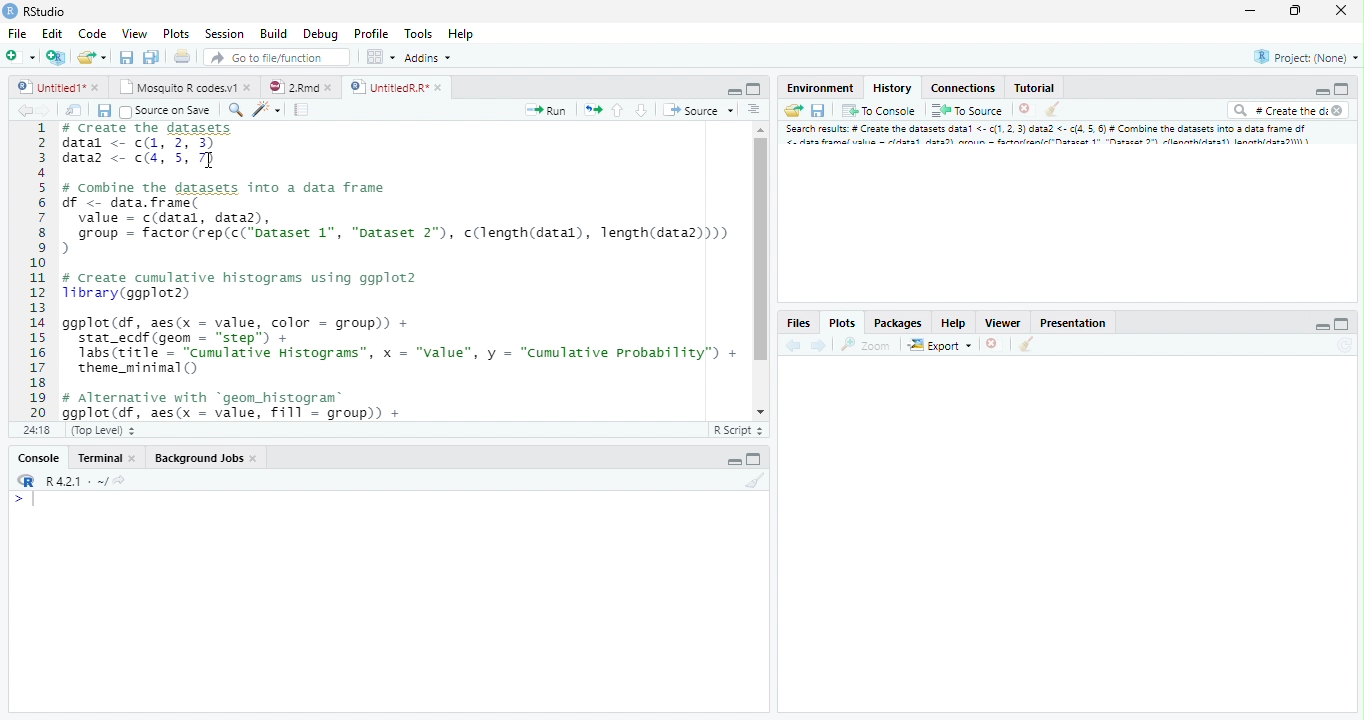 The height and width of the screenshot is (720, 1364). Describe the element at coordinates (1253, 11) in the screenshot. I see `Minimize` at that location.